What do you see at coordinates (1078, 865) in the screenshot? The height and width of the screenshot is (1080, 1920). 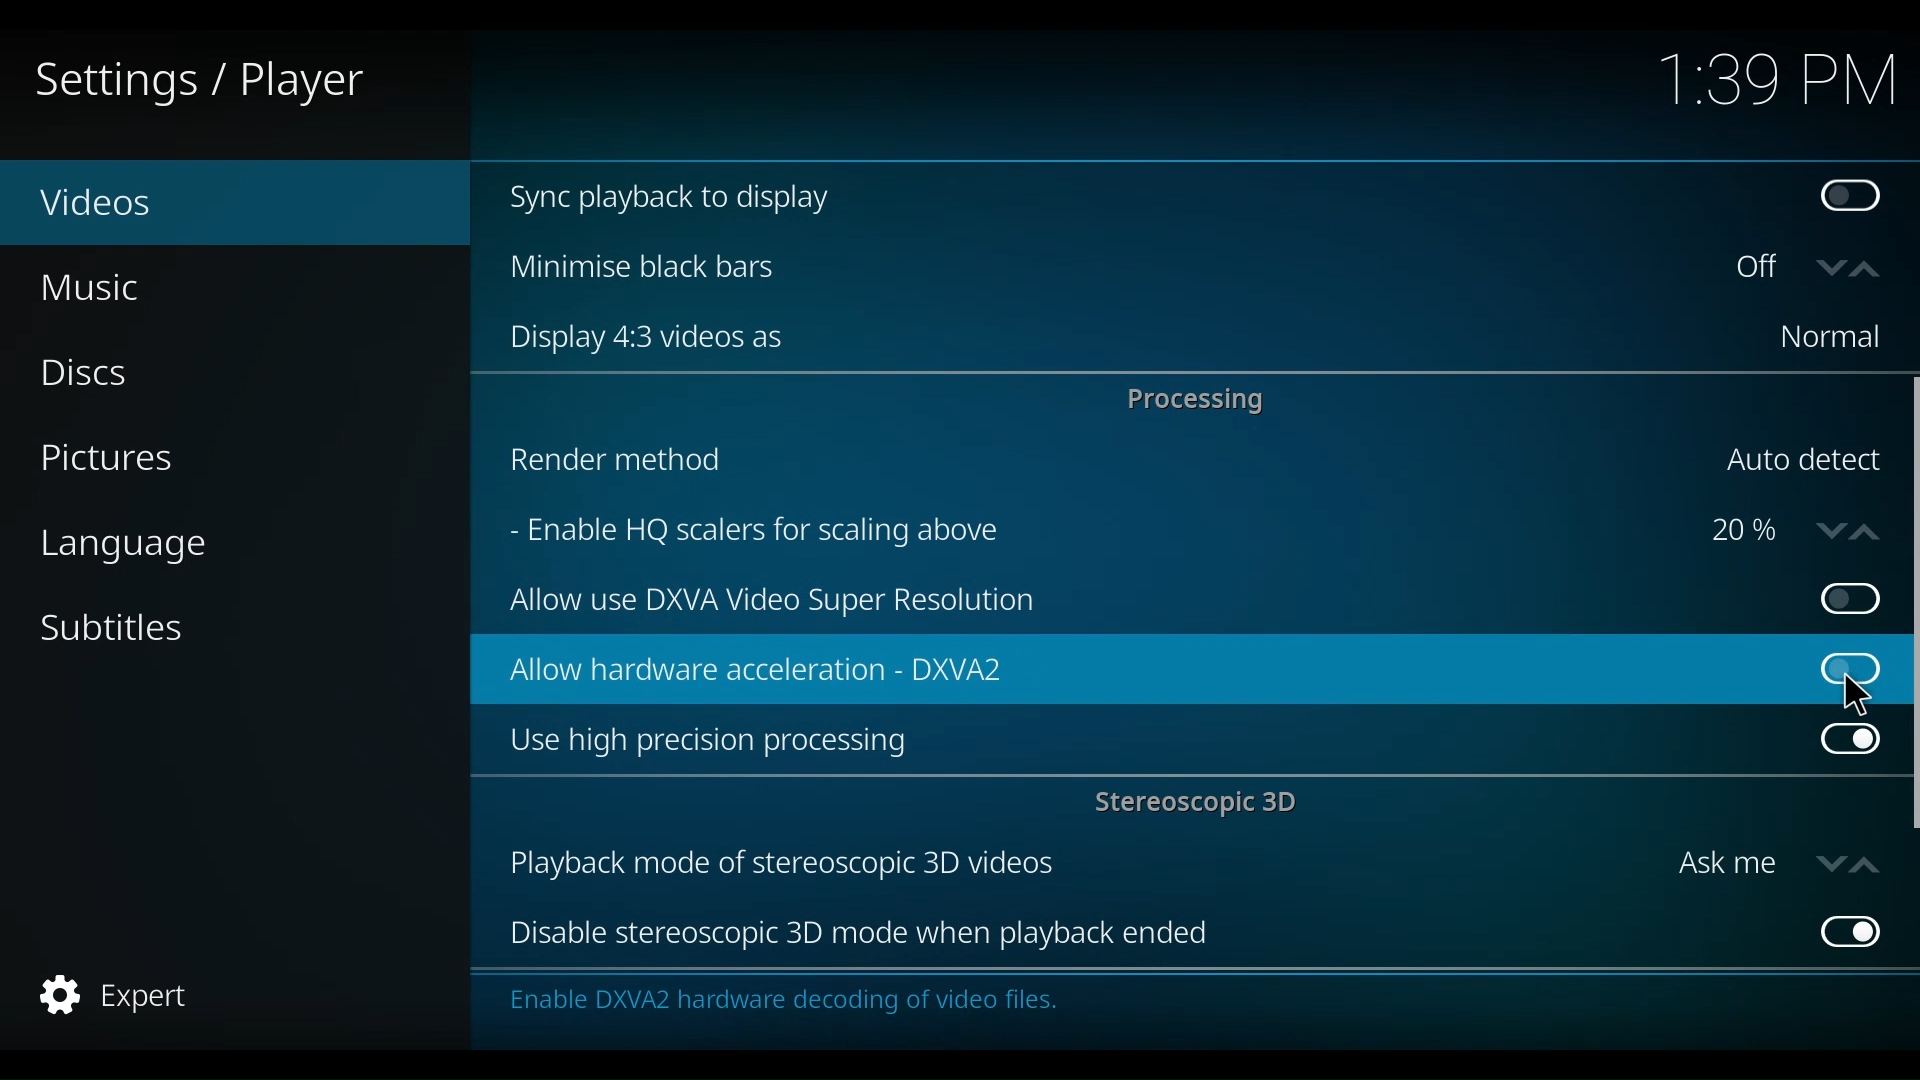 I see `Playback mode of stereoscopic 3D videos` at bounding box center [1078, 865].